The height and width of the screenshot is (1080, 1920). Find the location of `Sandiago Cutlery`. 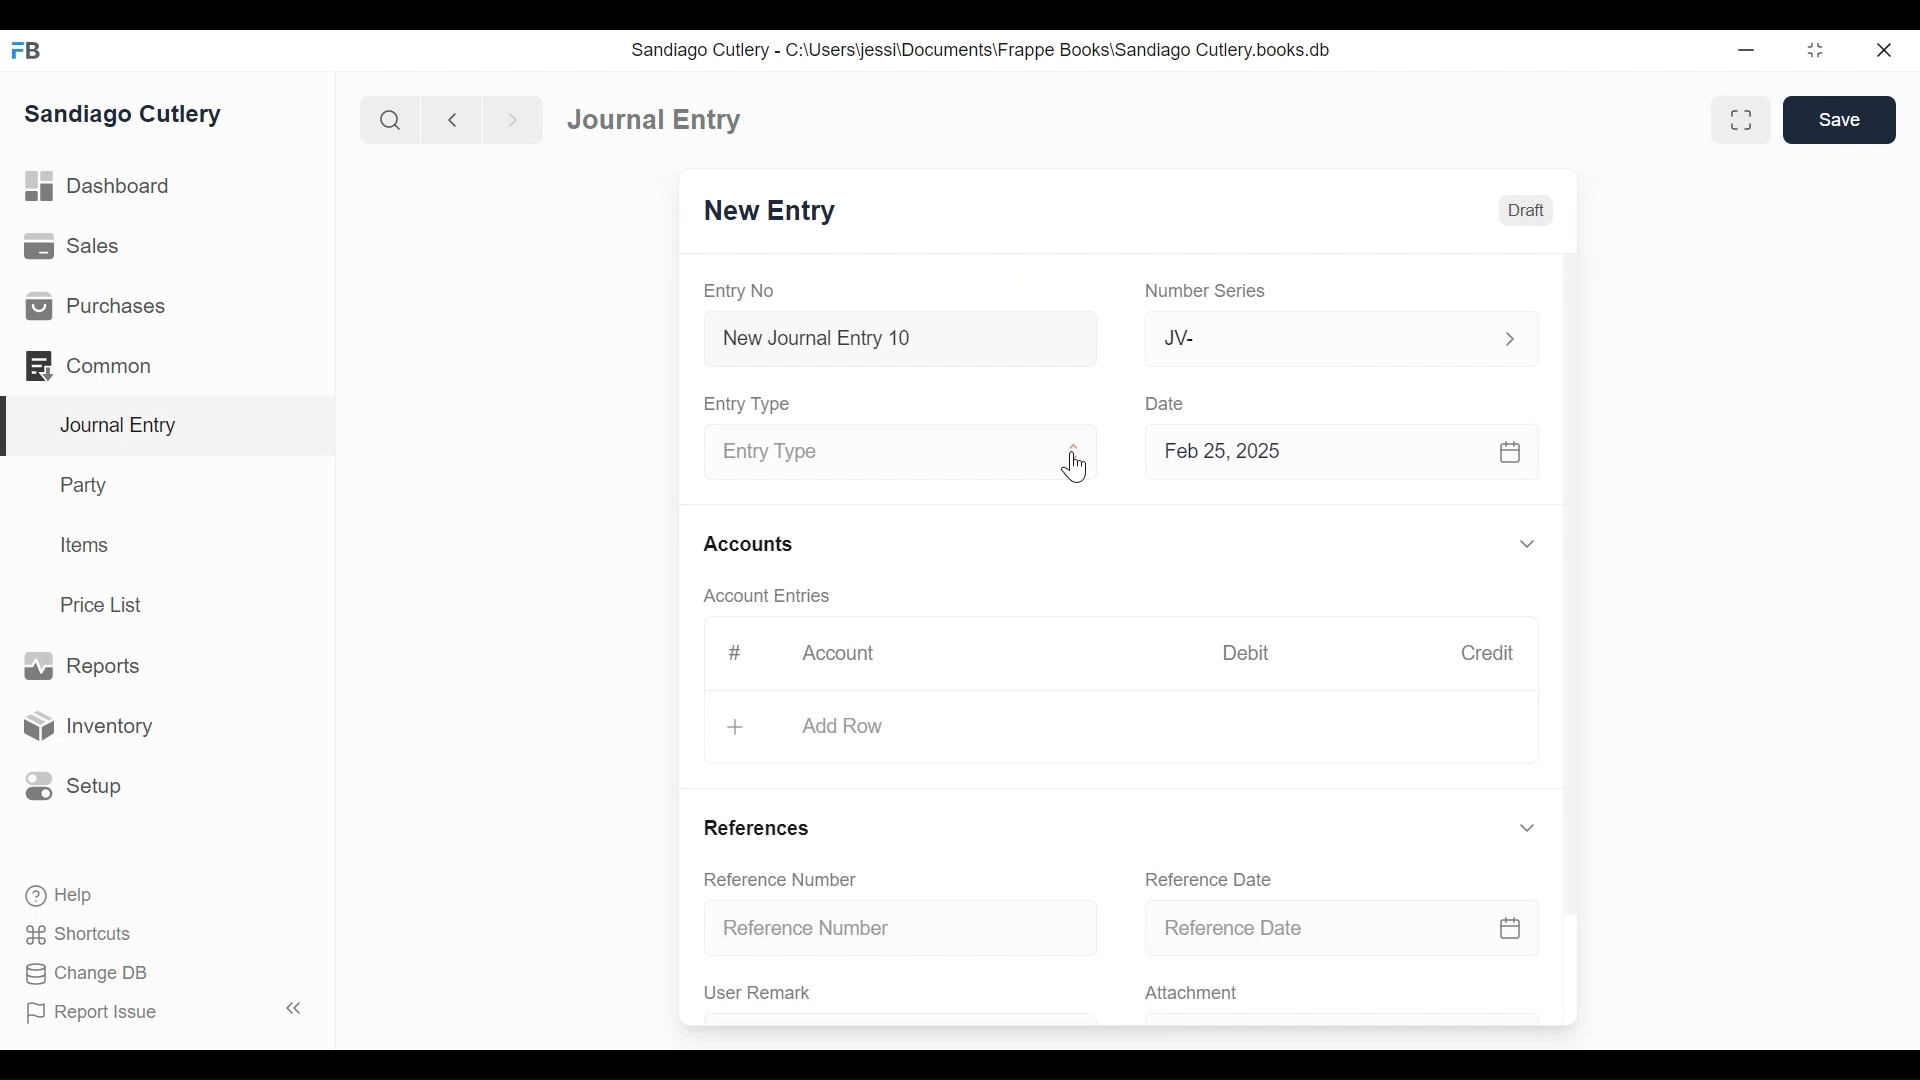

Sandiago Cutlery is located at coordinates (124, 115).